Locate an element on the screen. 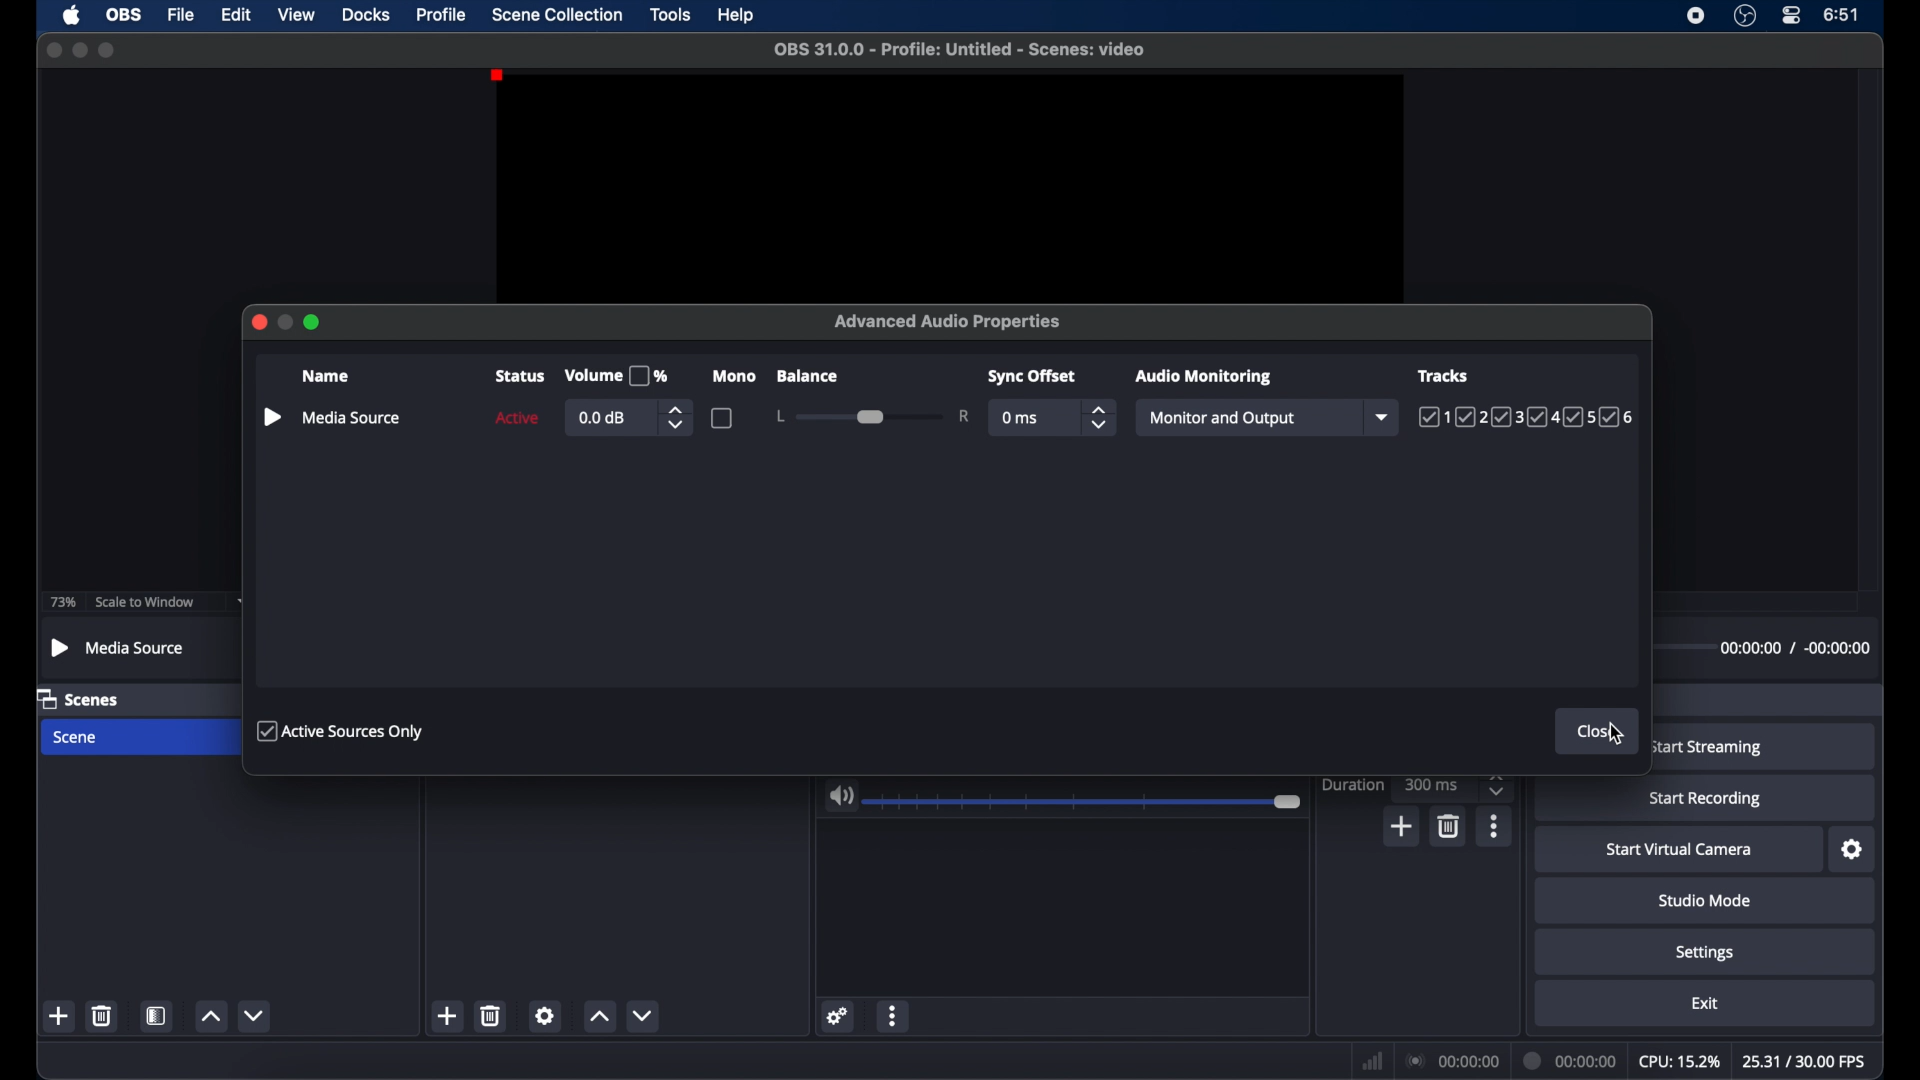 The width and height of the screenshot is (1920, 1080). screen recorder icon is located at coordinates (1696, 15).